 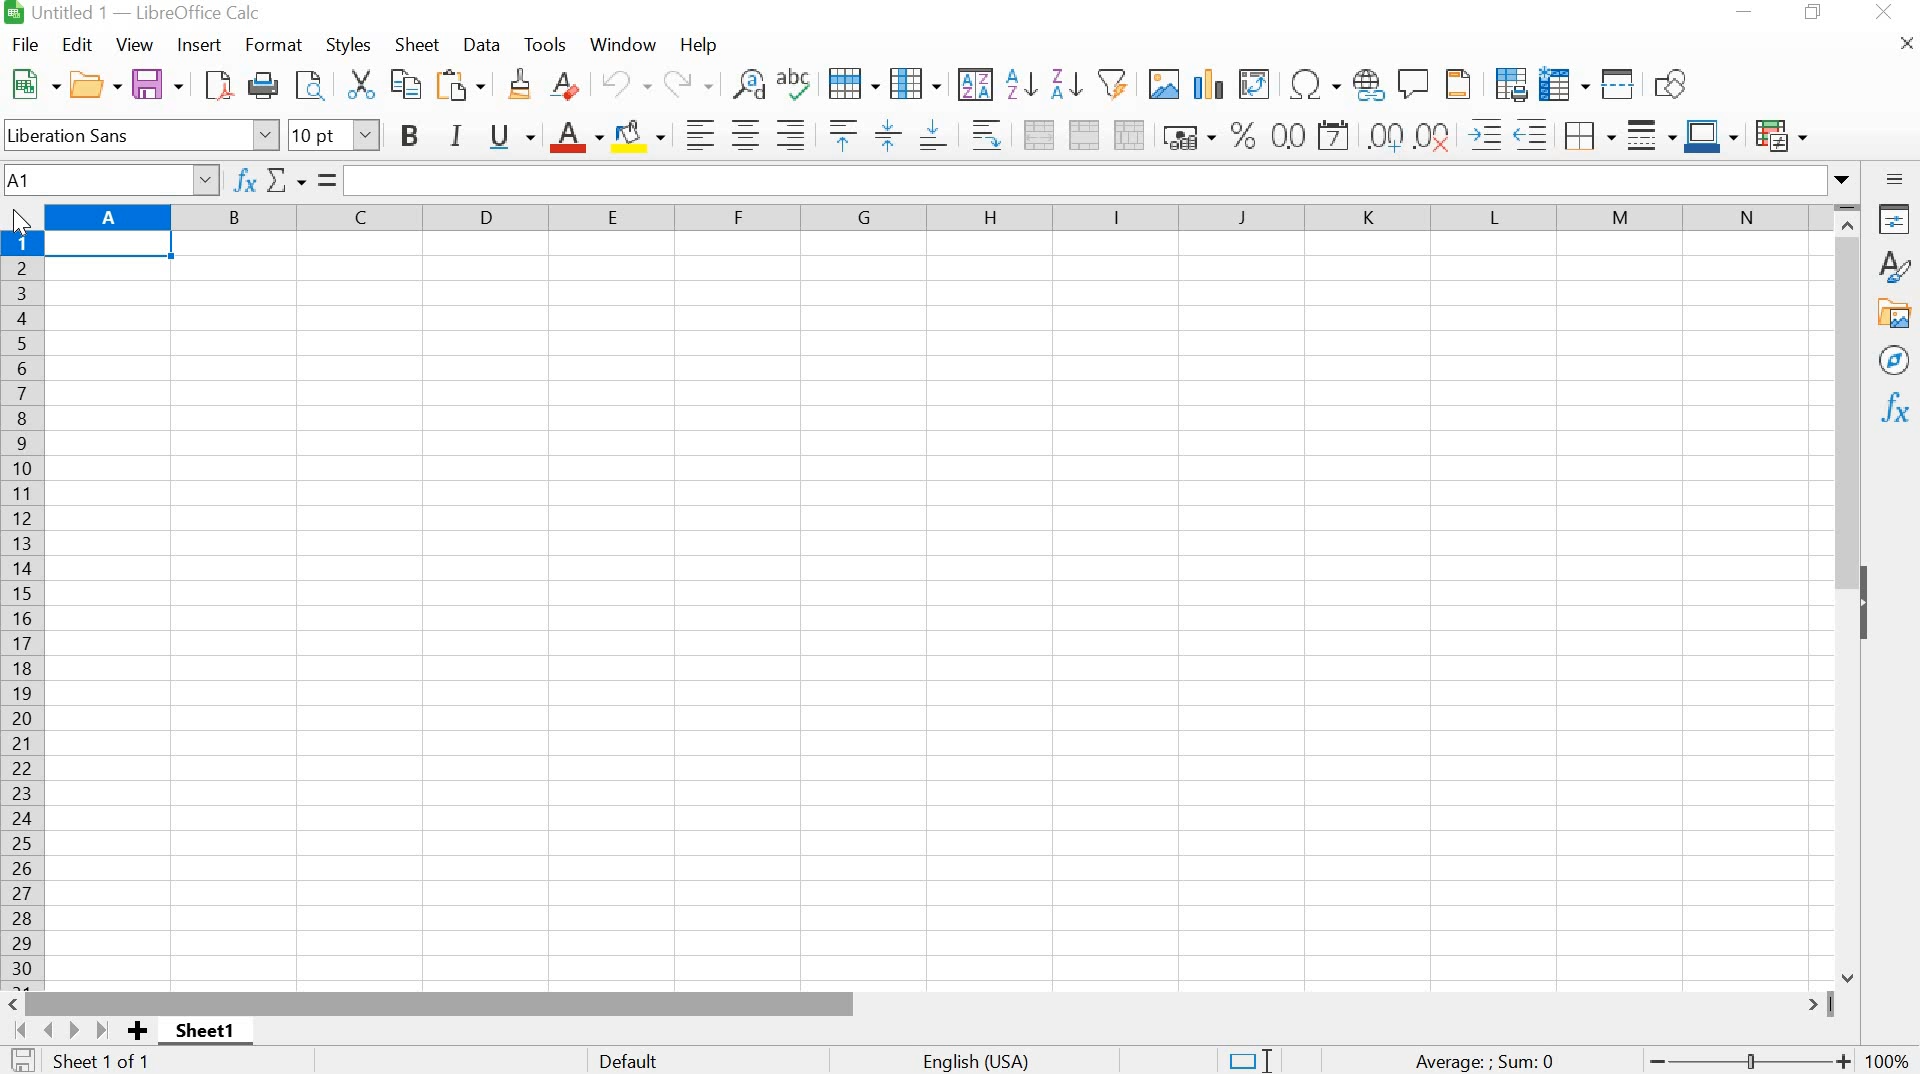 What do you see at coordinates (137, 42) in the screenshot?
I see `VIEW` at bounding box center [137, 42].